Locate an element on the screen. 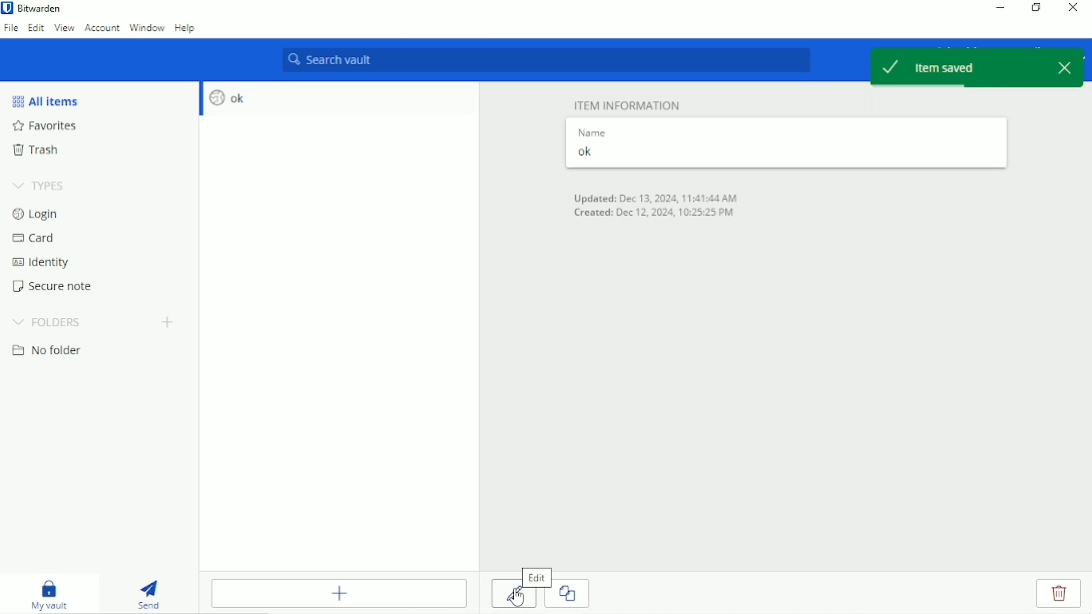 The width and height of the screenshot is (1092, 614). Help is located at coordinates (185, 28).